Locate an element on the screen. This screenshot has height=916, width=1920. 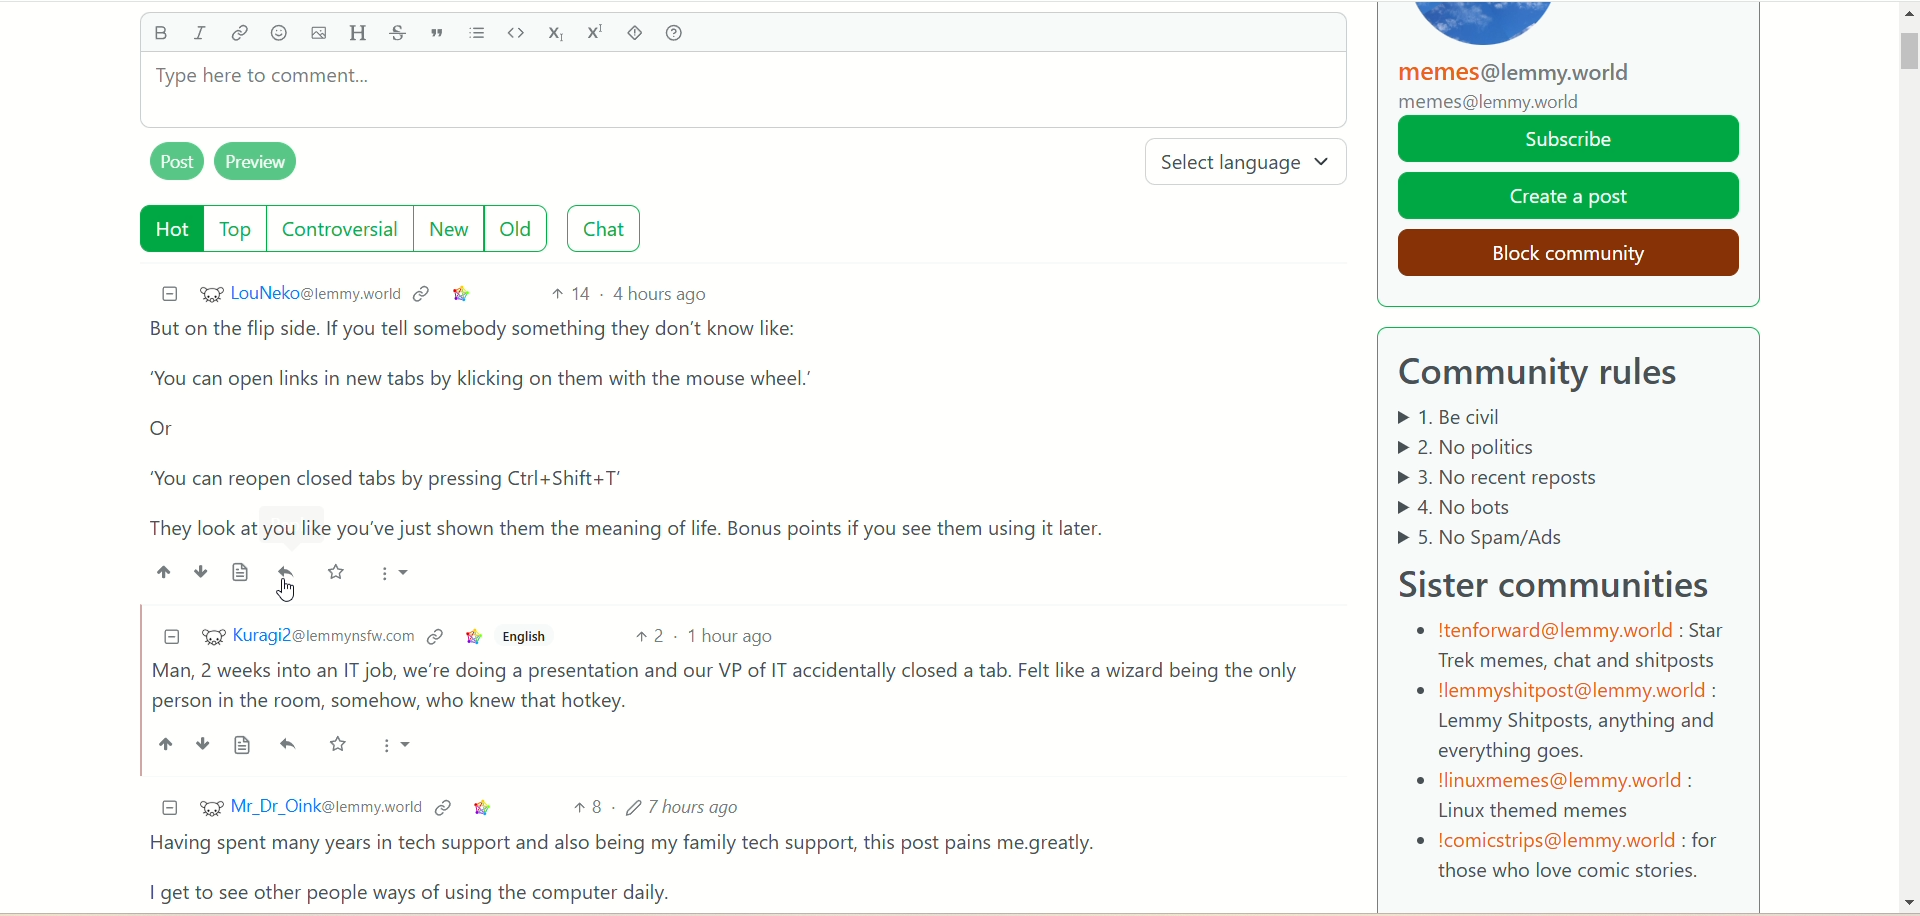
source is located at coordinates (236, 572).